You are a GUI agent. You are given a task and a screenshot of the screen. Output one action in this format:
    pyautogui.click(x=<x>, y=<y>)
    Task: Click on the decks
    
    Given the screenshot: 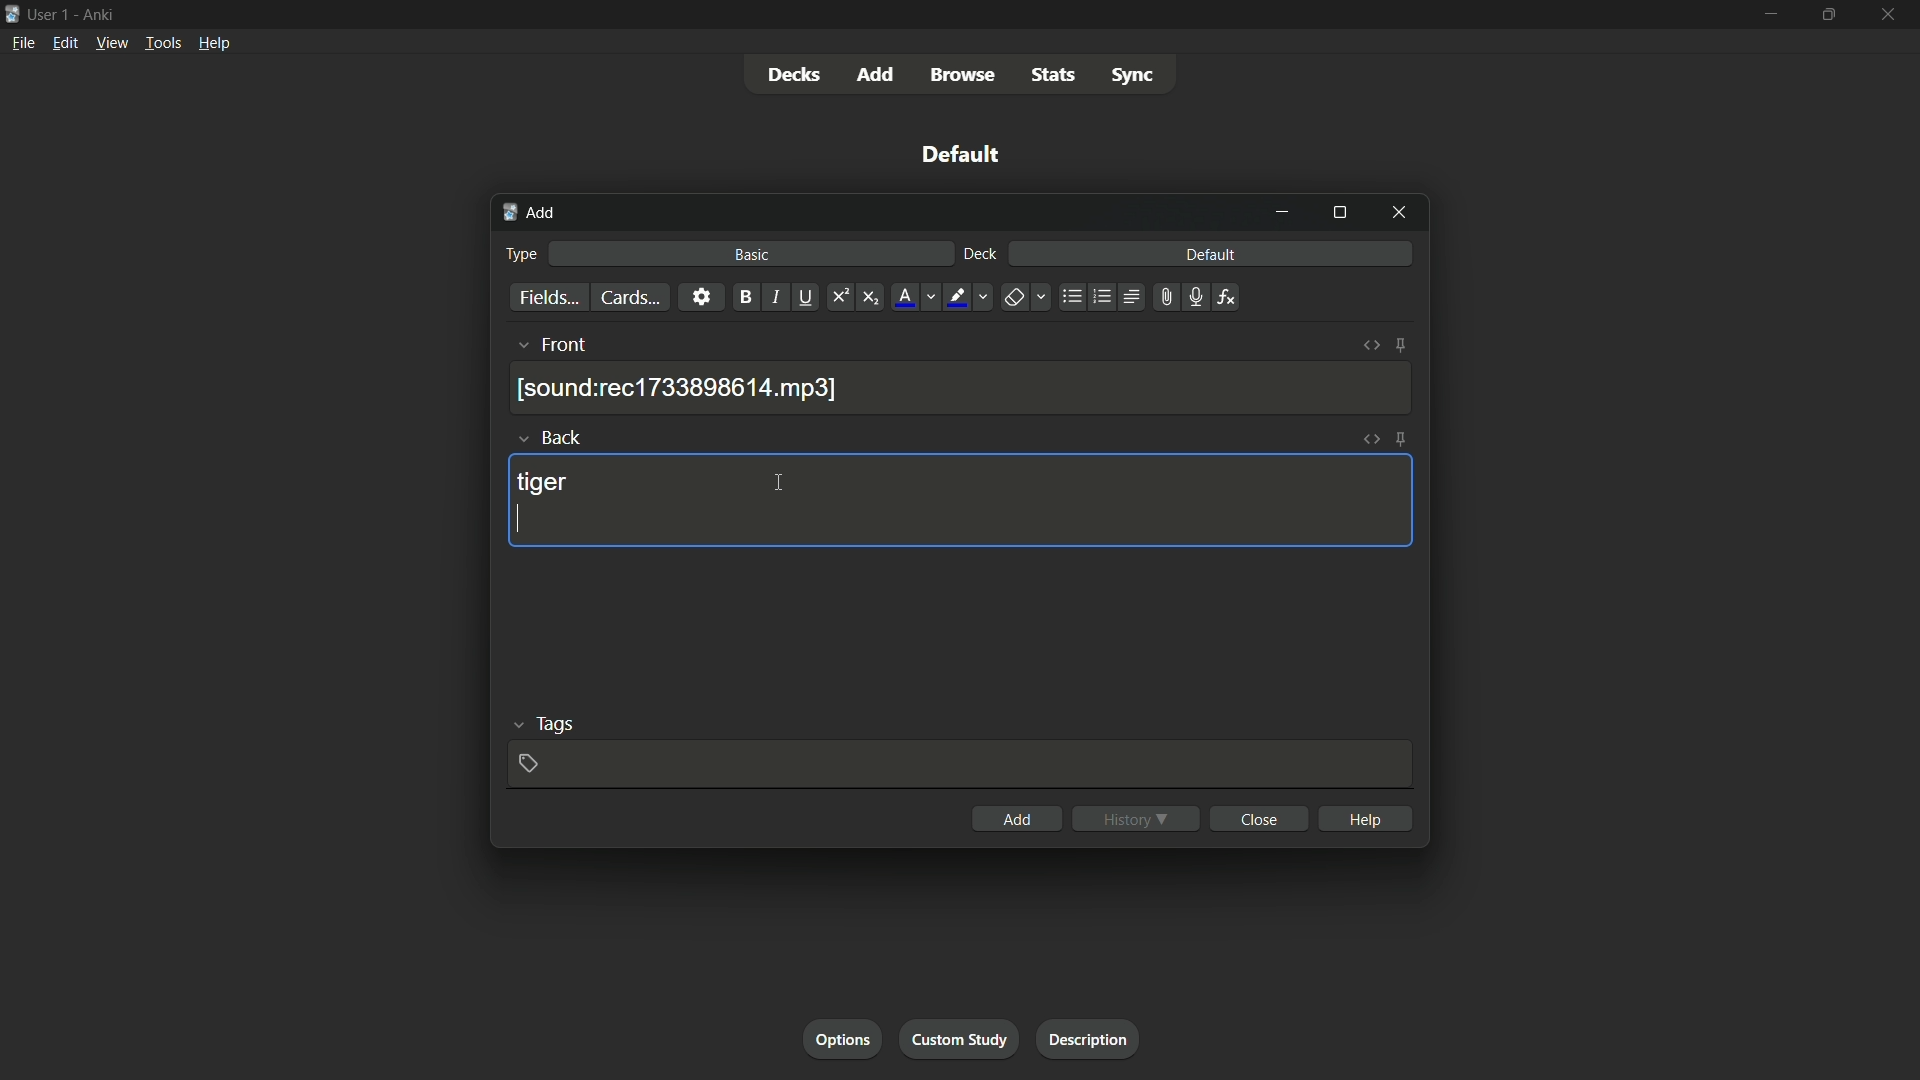 What is the action you would take?
    pyautogui.click(x=794, y=75)
    